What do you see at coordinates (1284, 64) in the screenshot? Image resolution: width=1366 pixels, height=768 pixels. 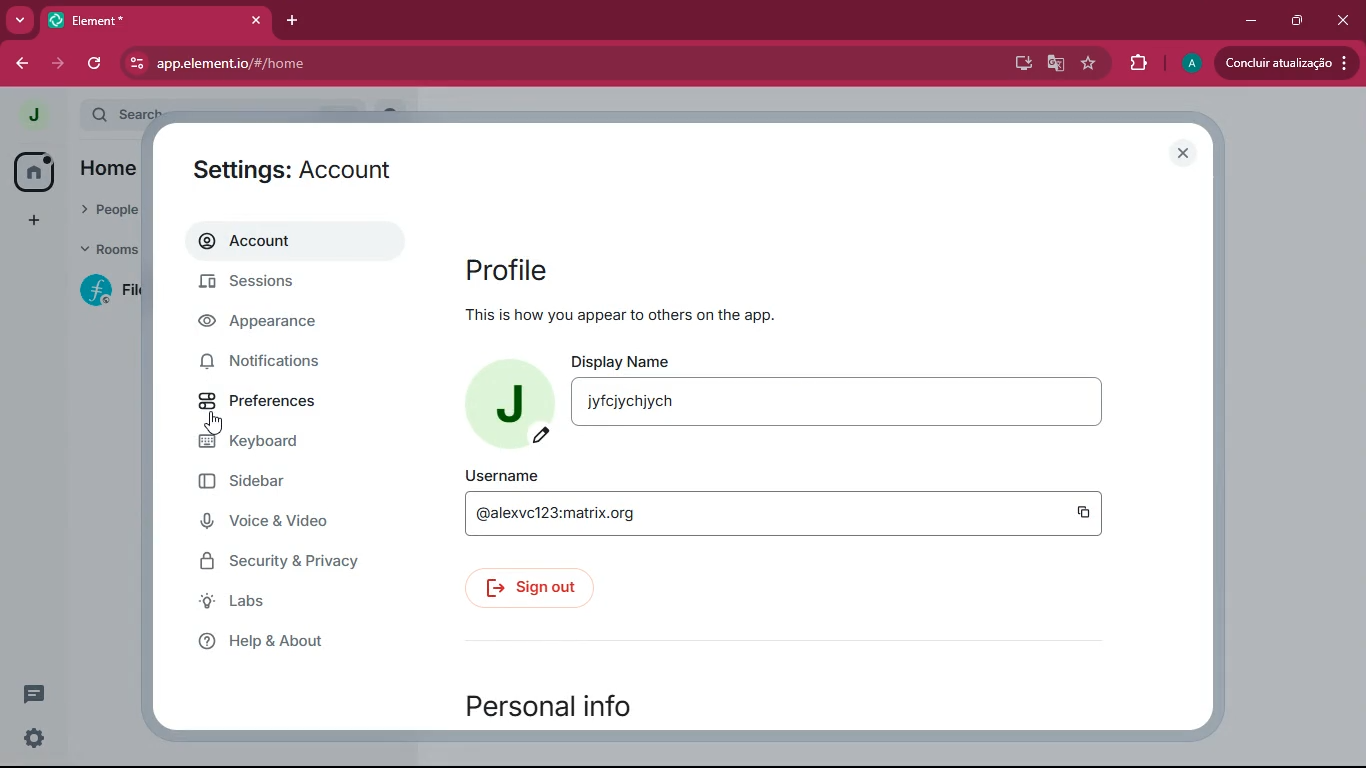 I see `conduir atualizacao` at bounding box center [1284, 64].